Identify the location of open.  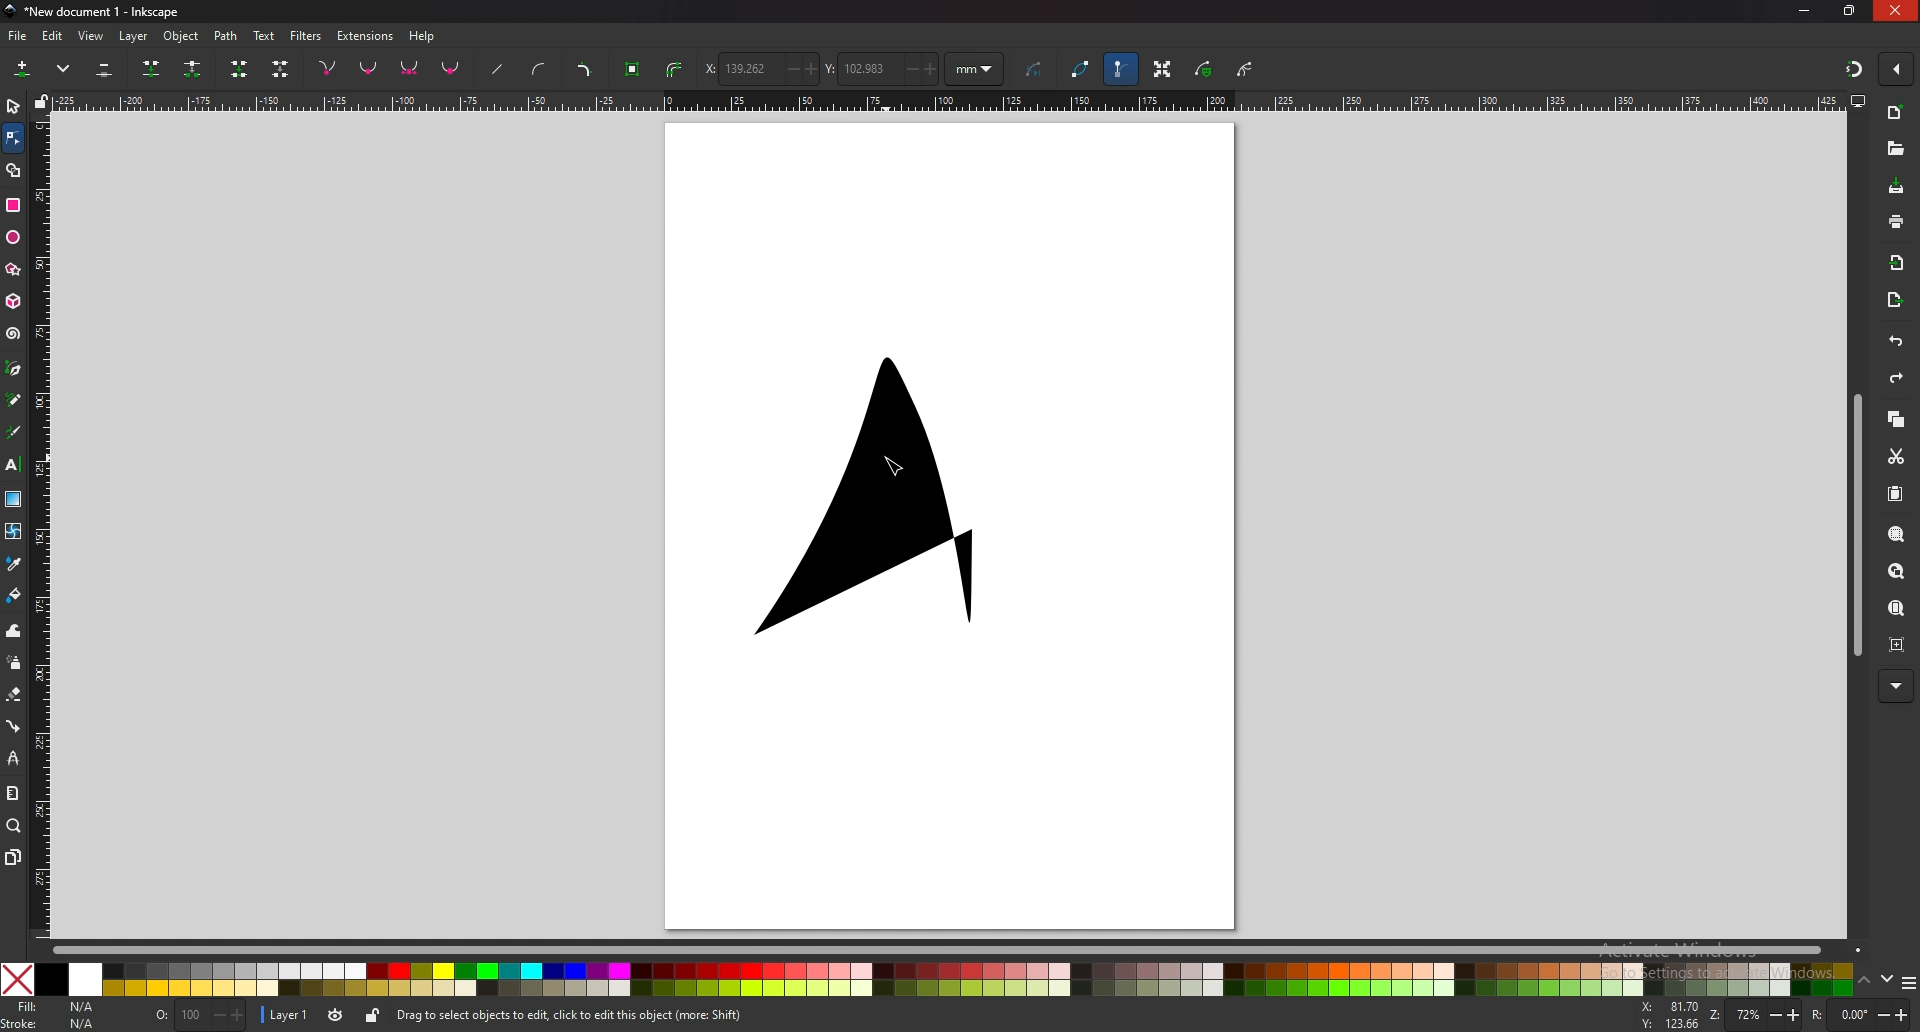
(1896, 149).